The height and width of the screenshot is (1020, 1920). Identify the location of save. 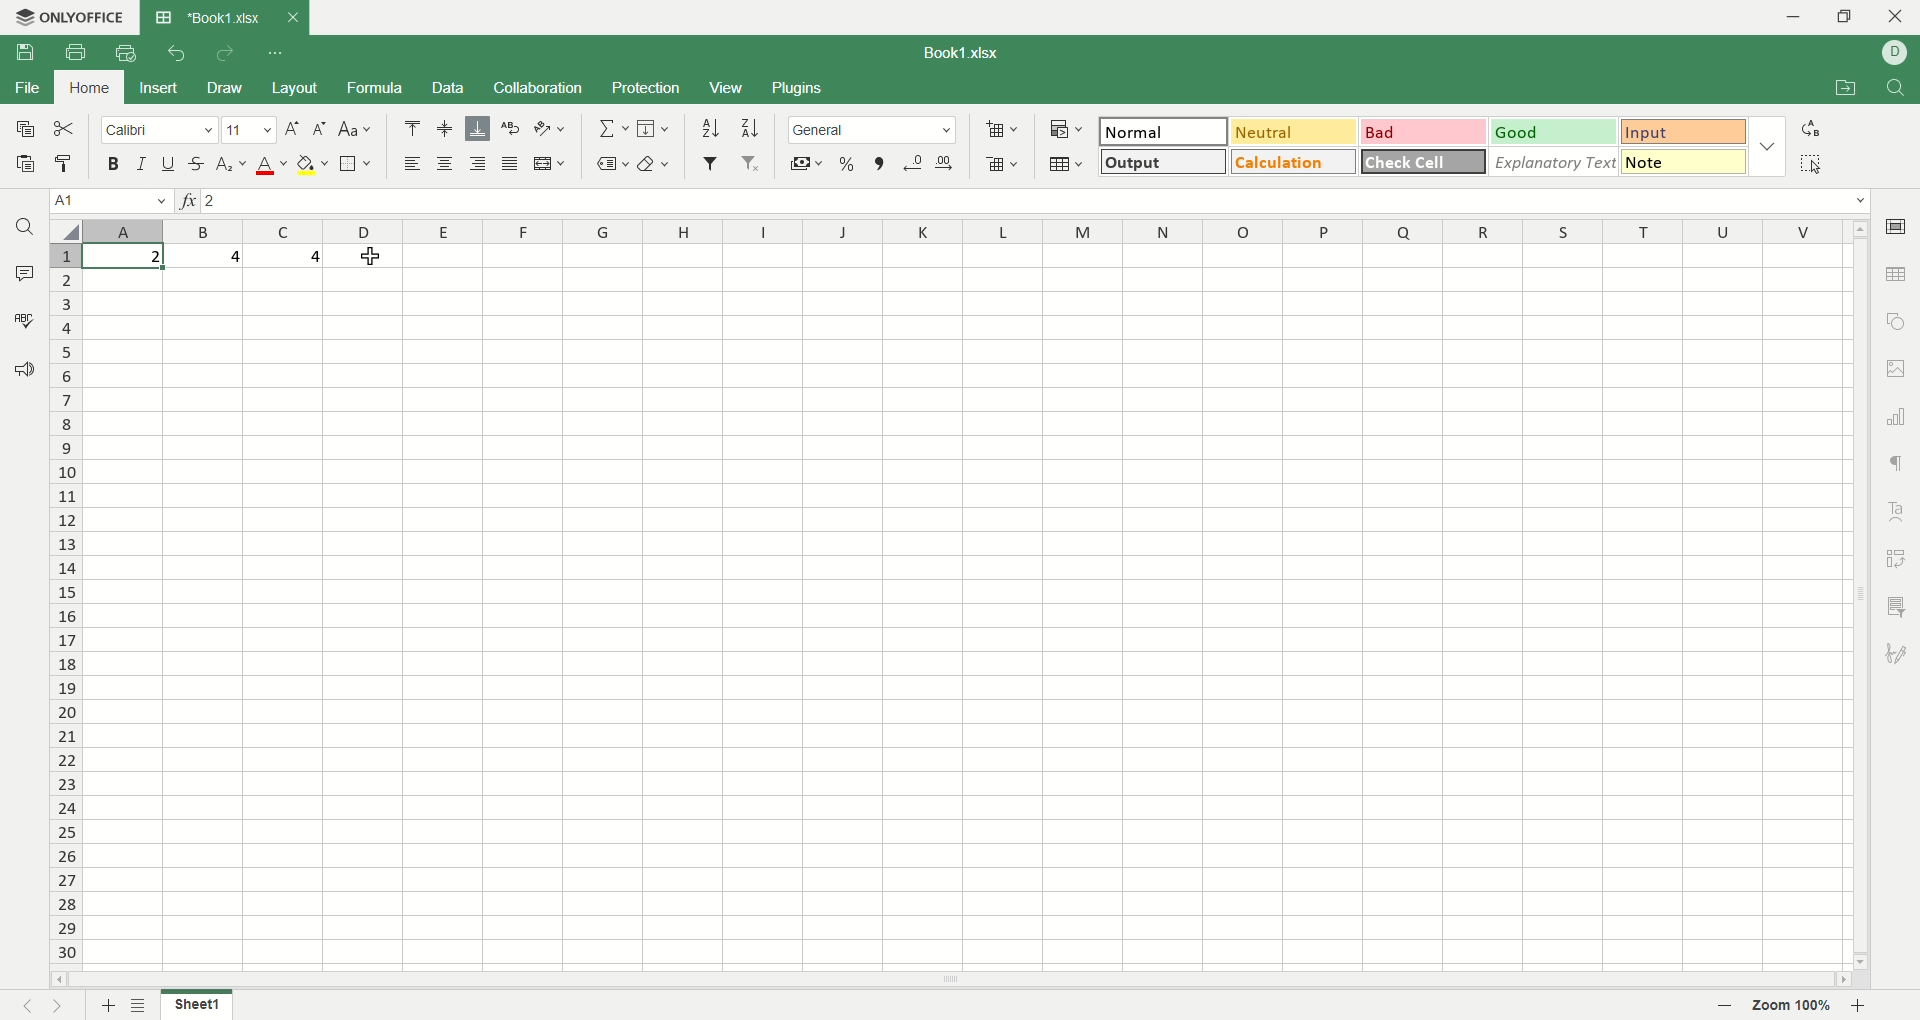
(25, 129).